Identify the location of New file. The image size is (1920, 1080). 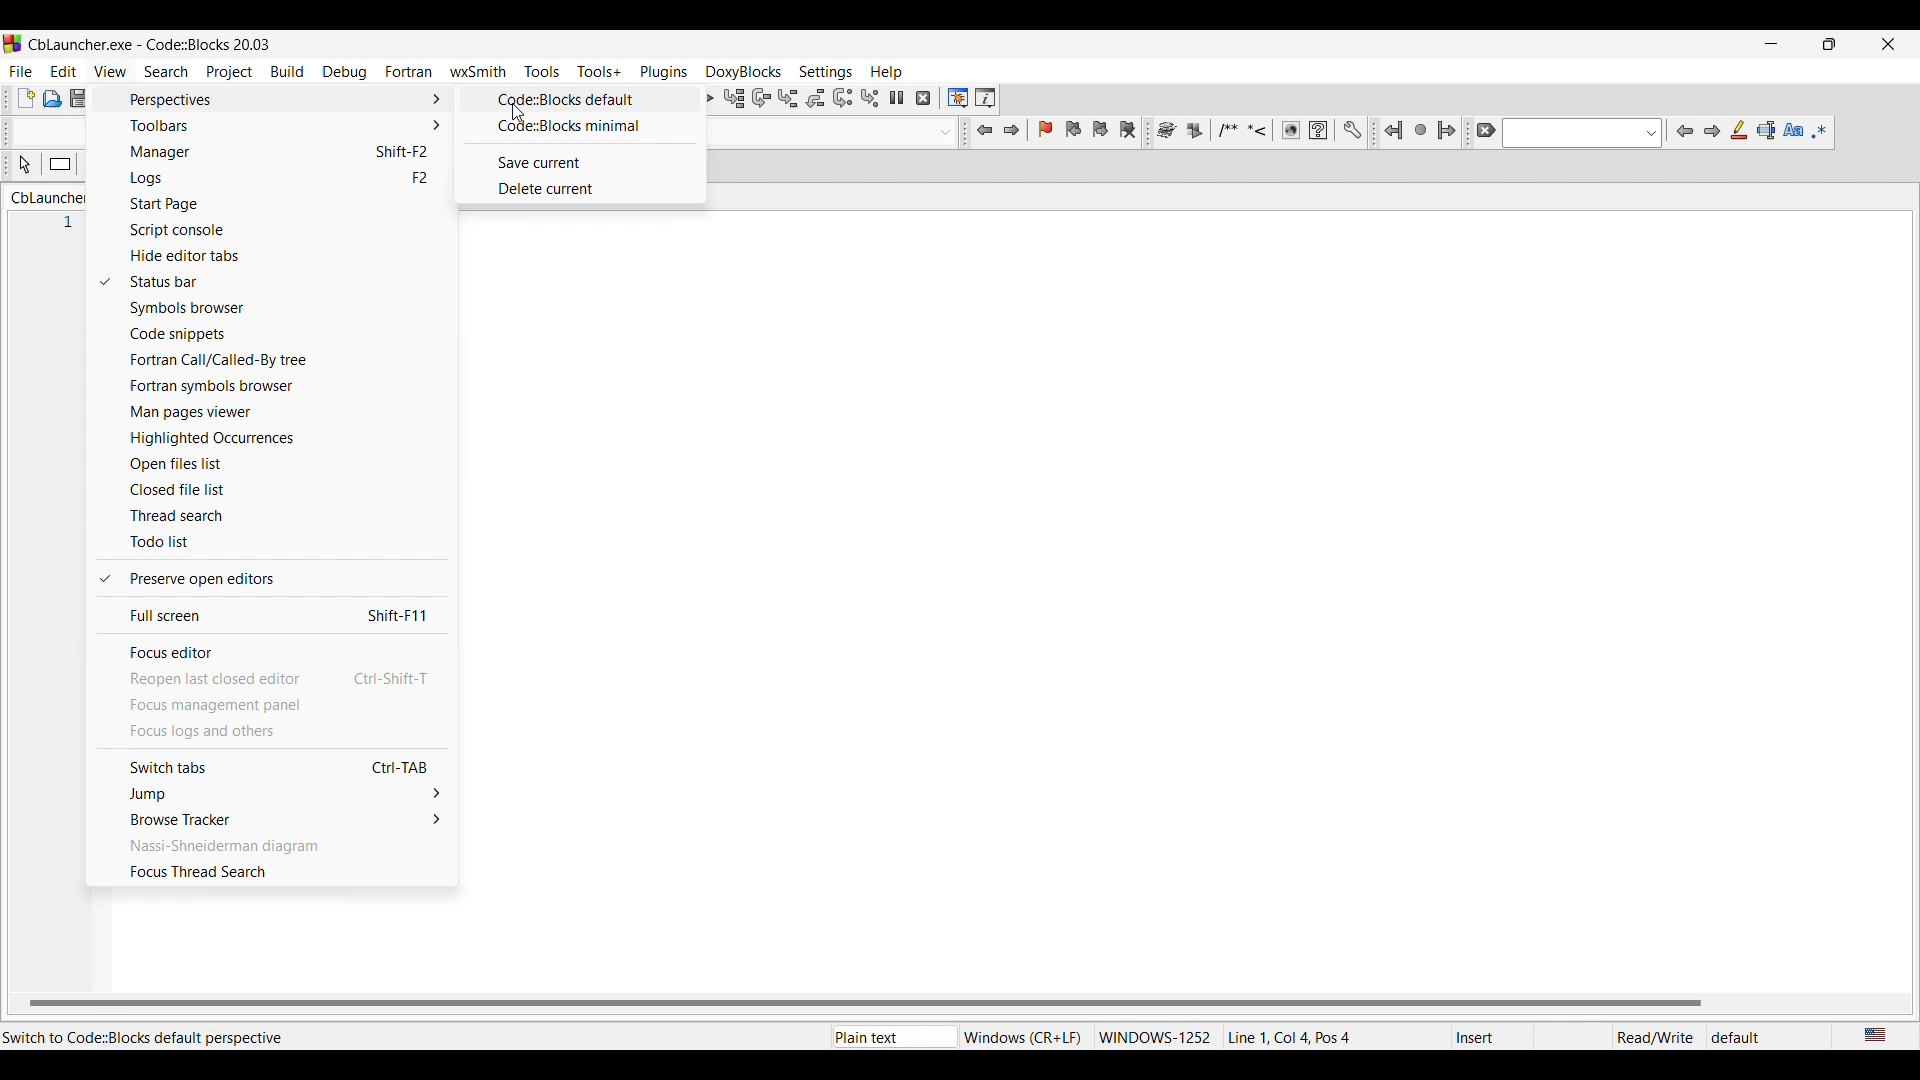
(26, 97).